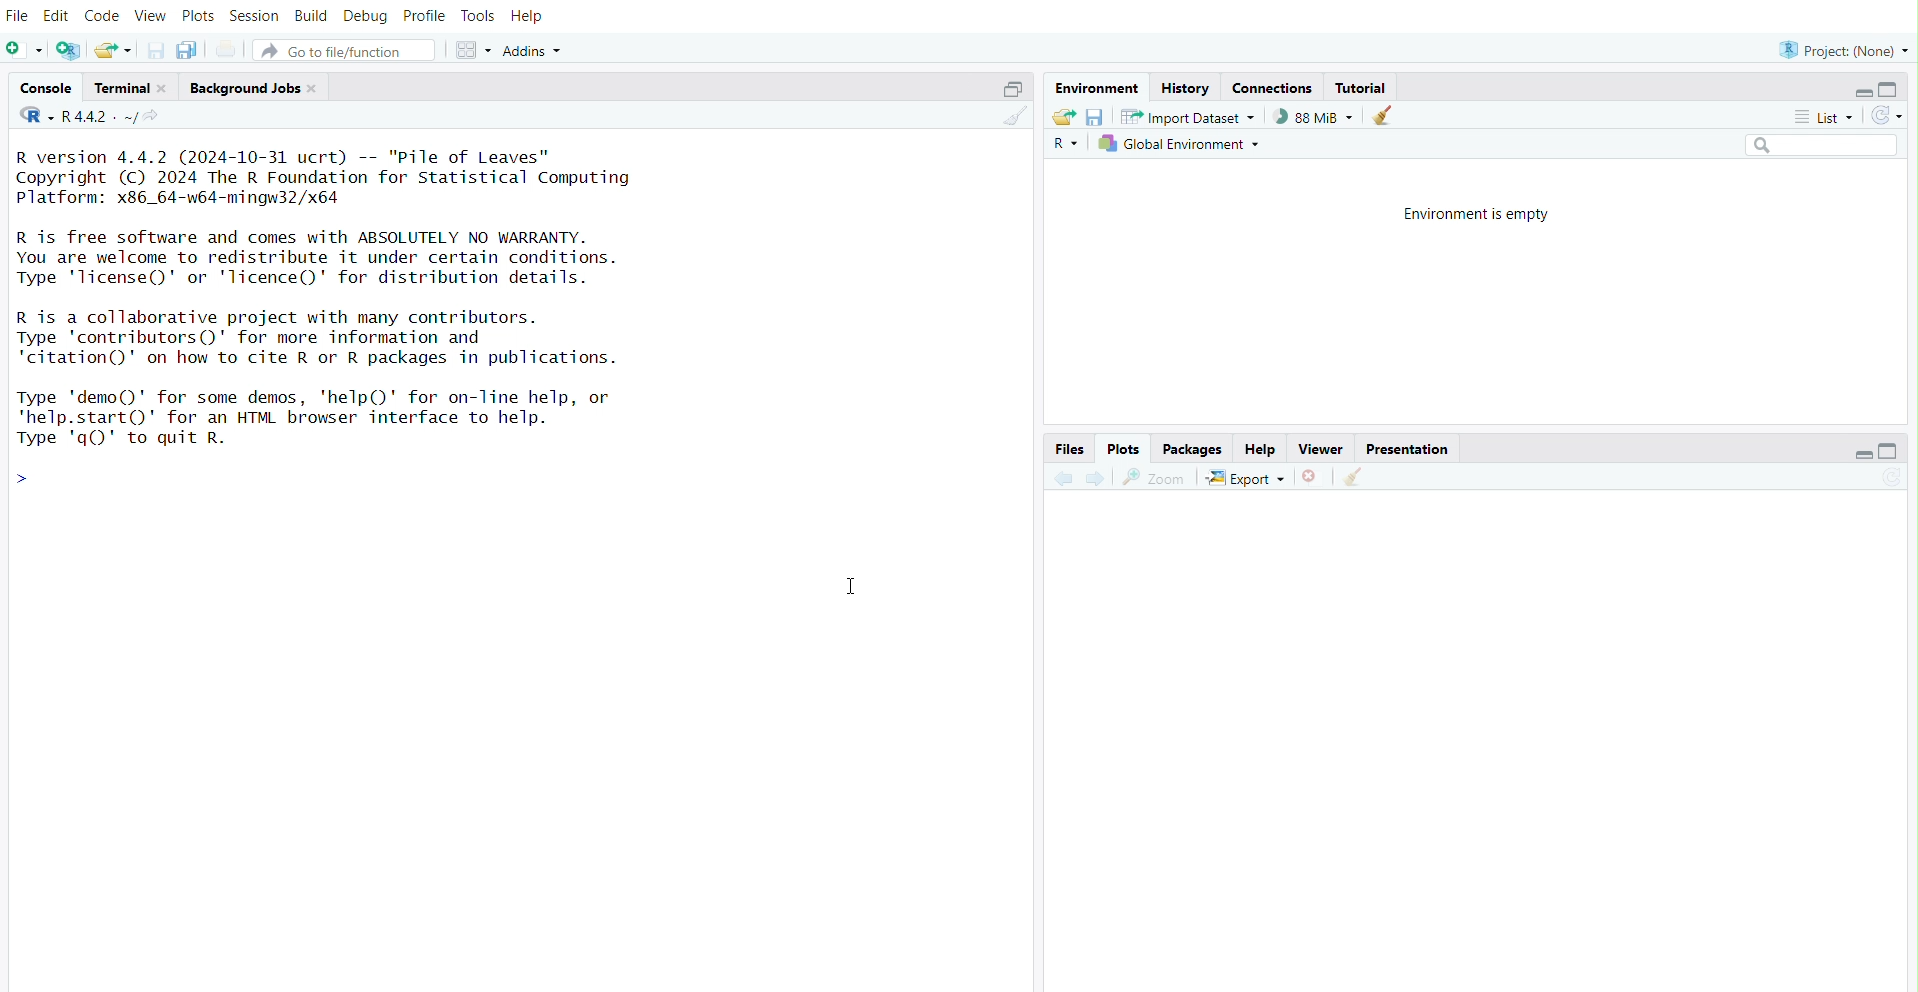 The width and height of the screenshot is (1918, 992). I want to click on create a project, so click(68, 50).